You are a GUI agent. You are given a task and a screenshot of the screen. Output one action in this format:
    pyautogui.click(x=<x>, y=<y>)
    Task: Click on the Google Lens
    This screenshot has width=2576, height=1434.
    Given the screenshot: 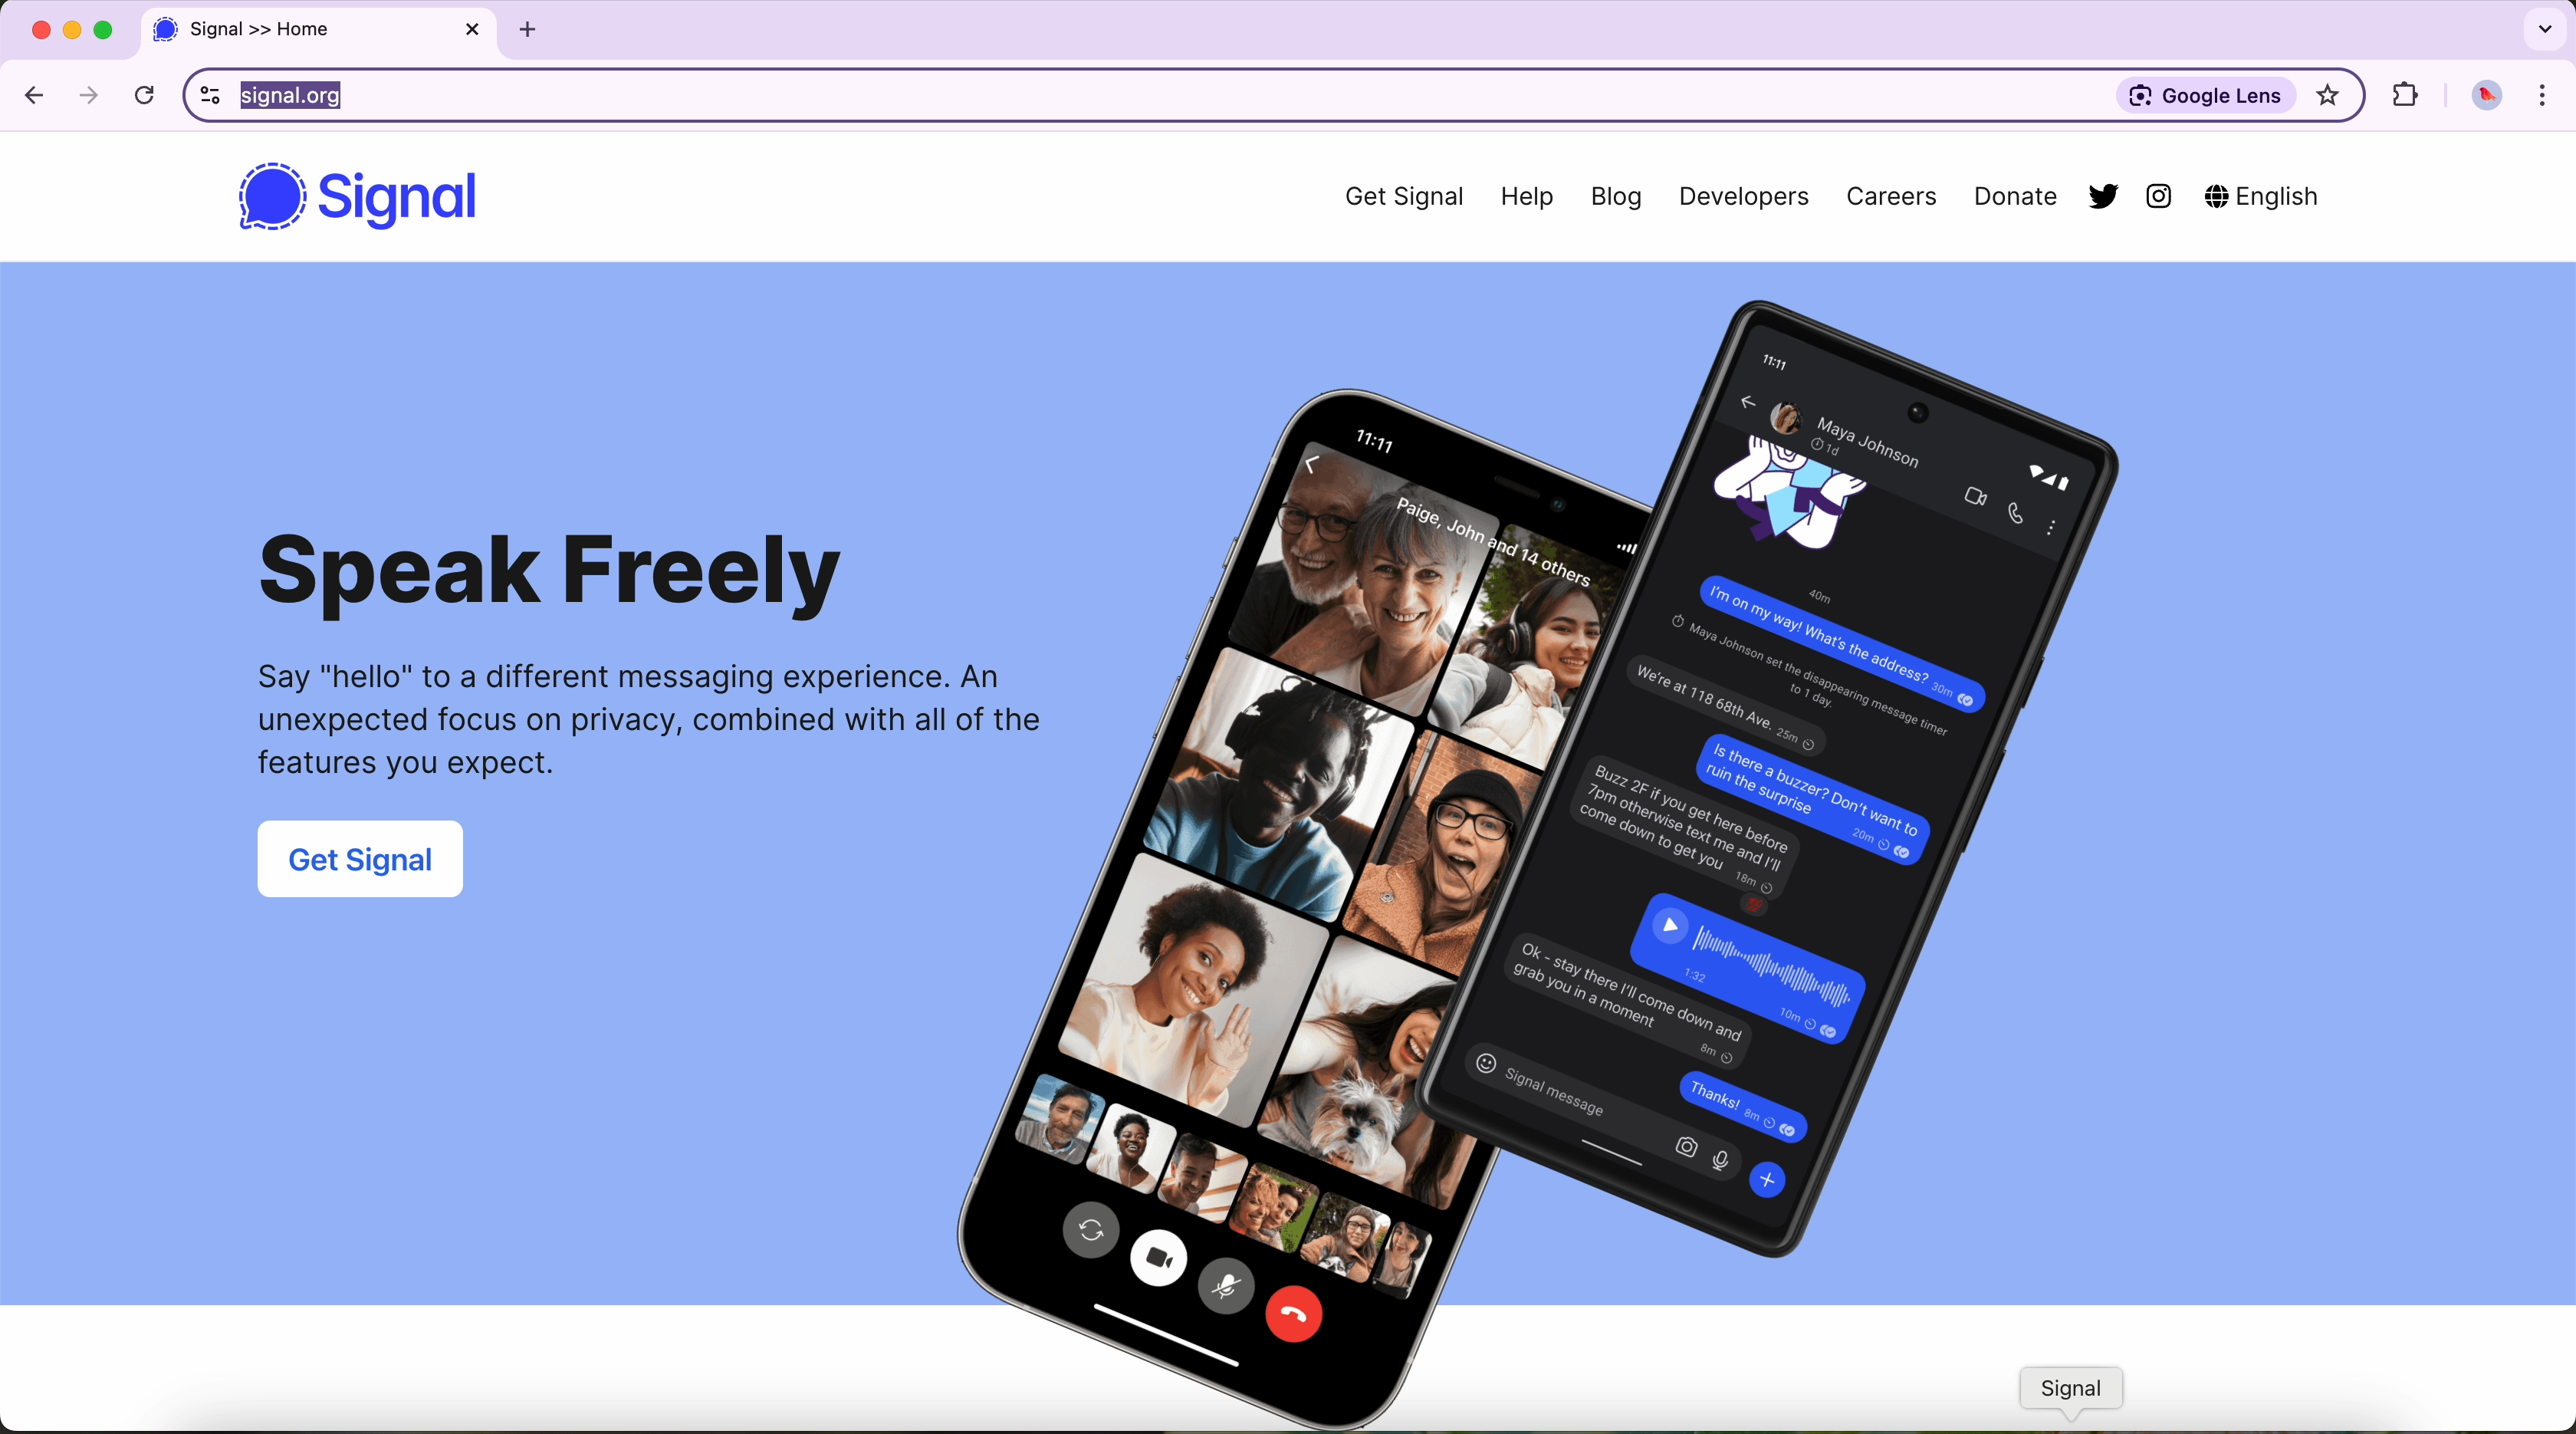 What is the action you would take?
    pyautogui.click(x=2203, y=95)
    